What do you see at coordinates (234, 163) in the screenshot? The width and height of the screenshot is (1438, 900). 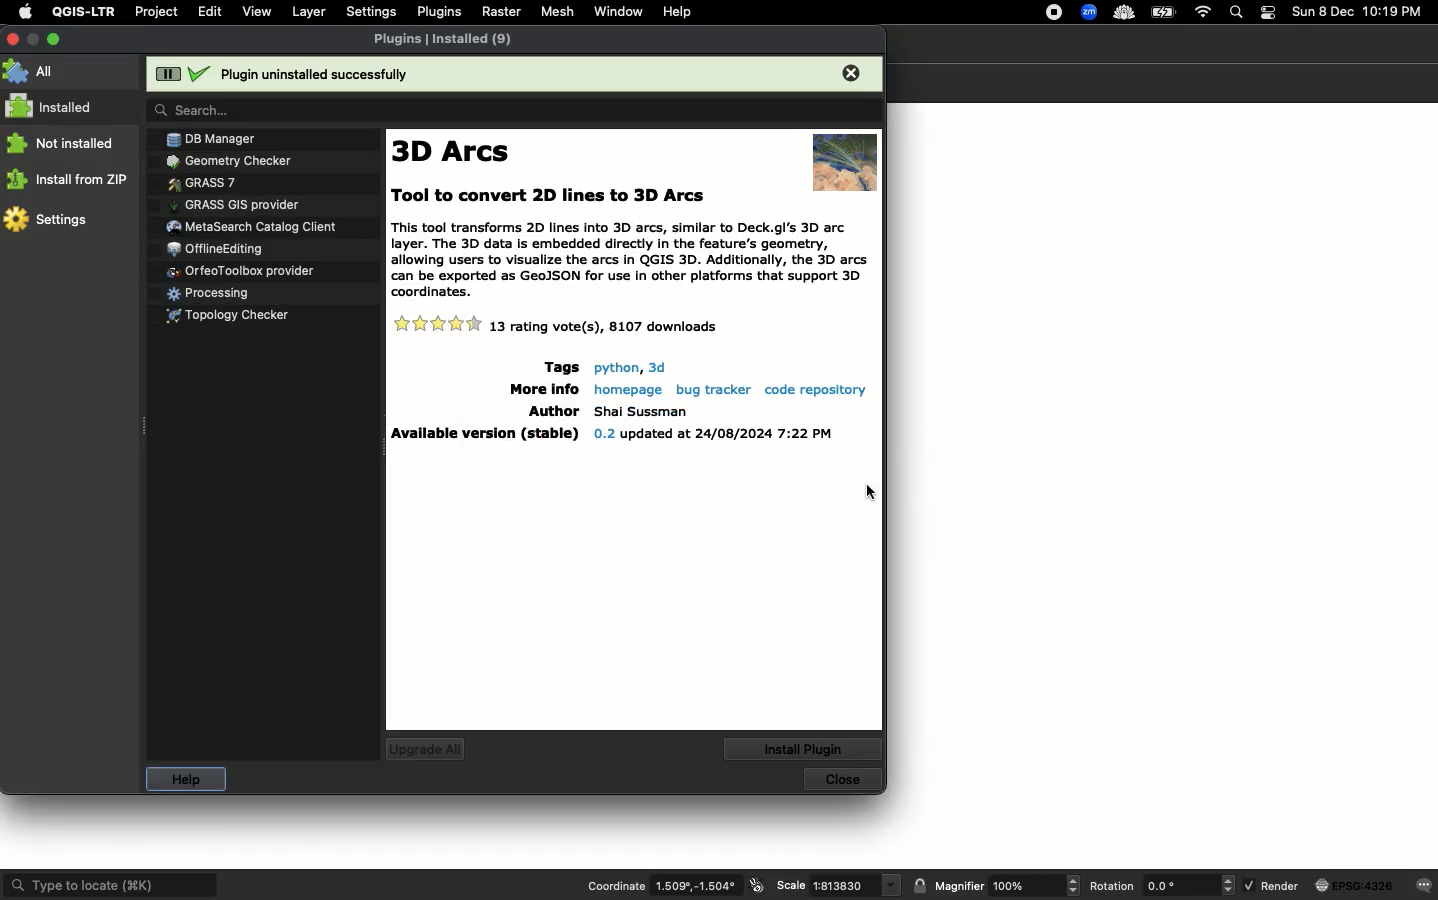 I see `Plugins` at bounding box center [234, 163].